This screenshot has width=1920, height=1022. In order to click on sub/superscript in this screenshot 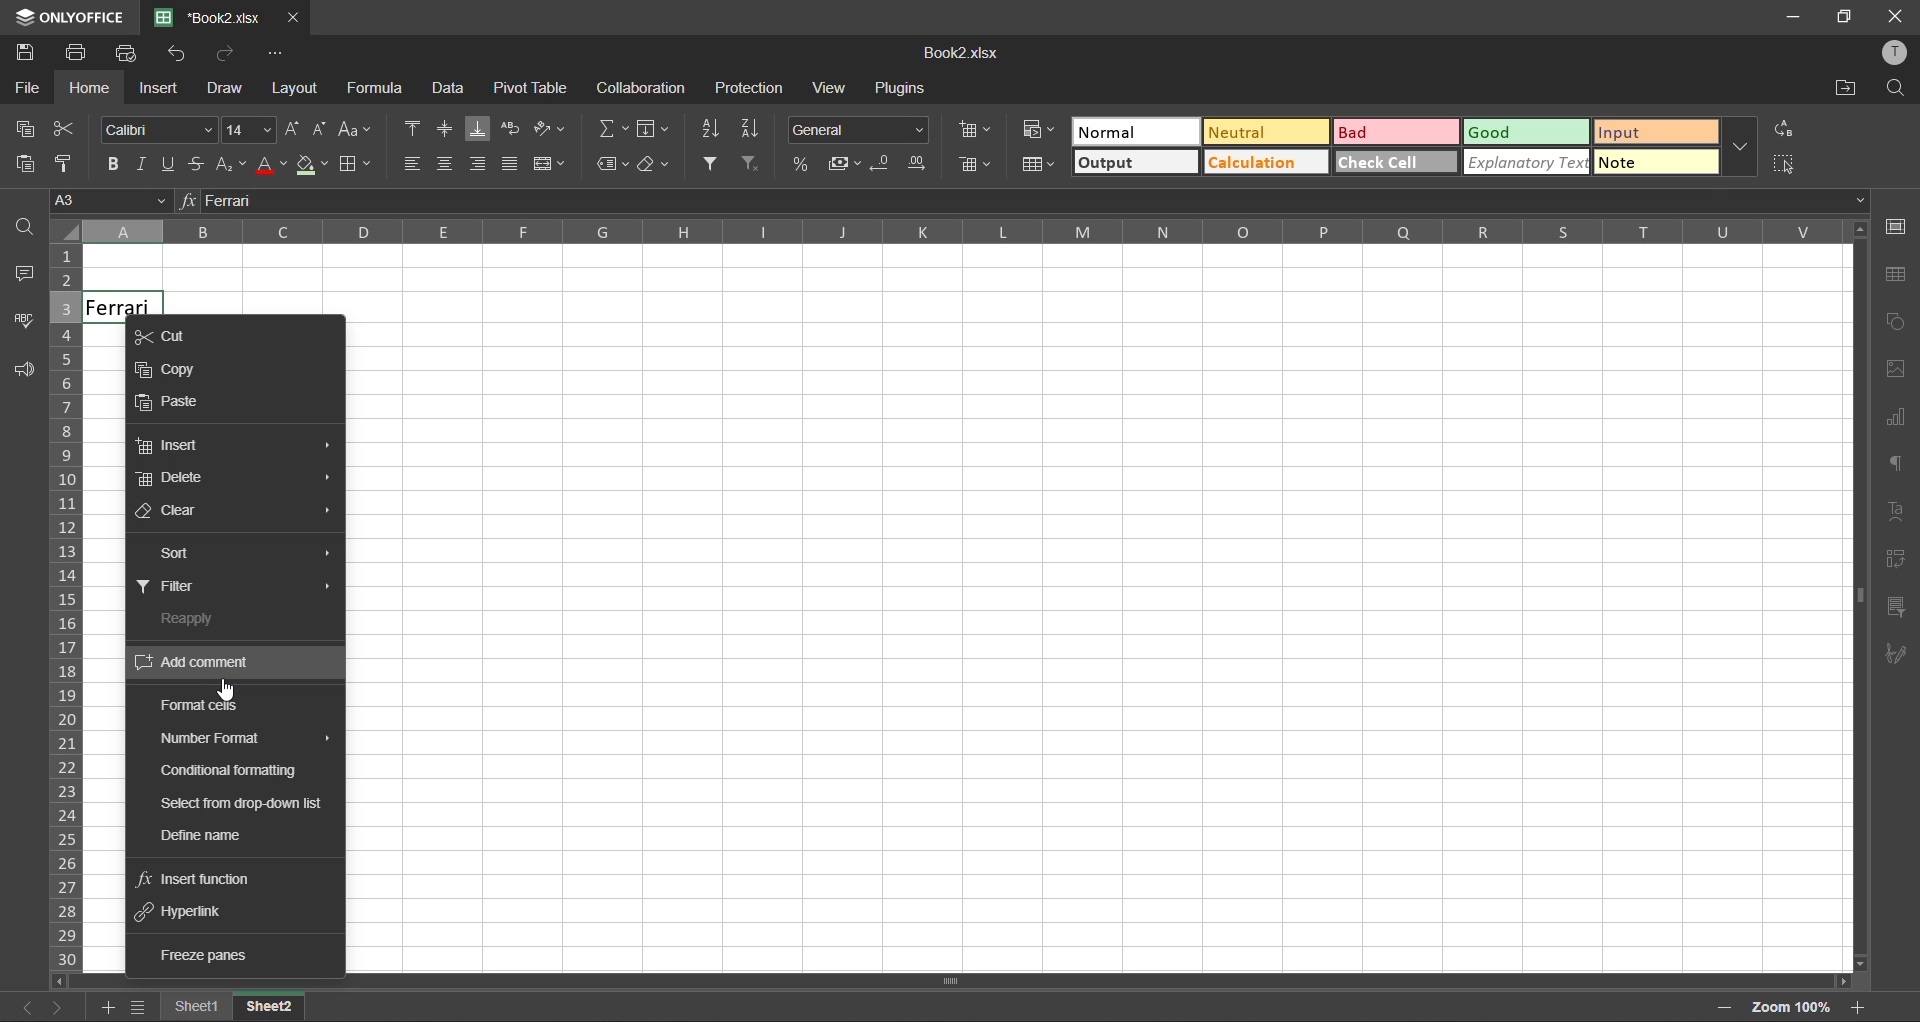, I will do `click(233, 166)`.